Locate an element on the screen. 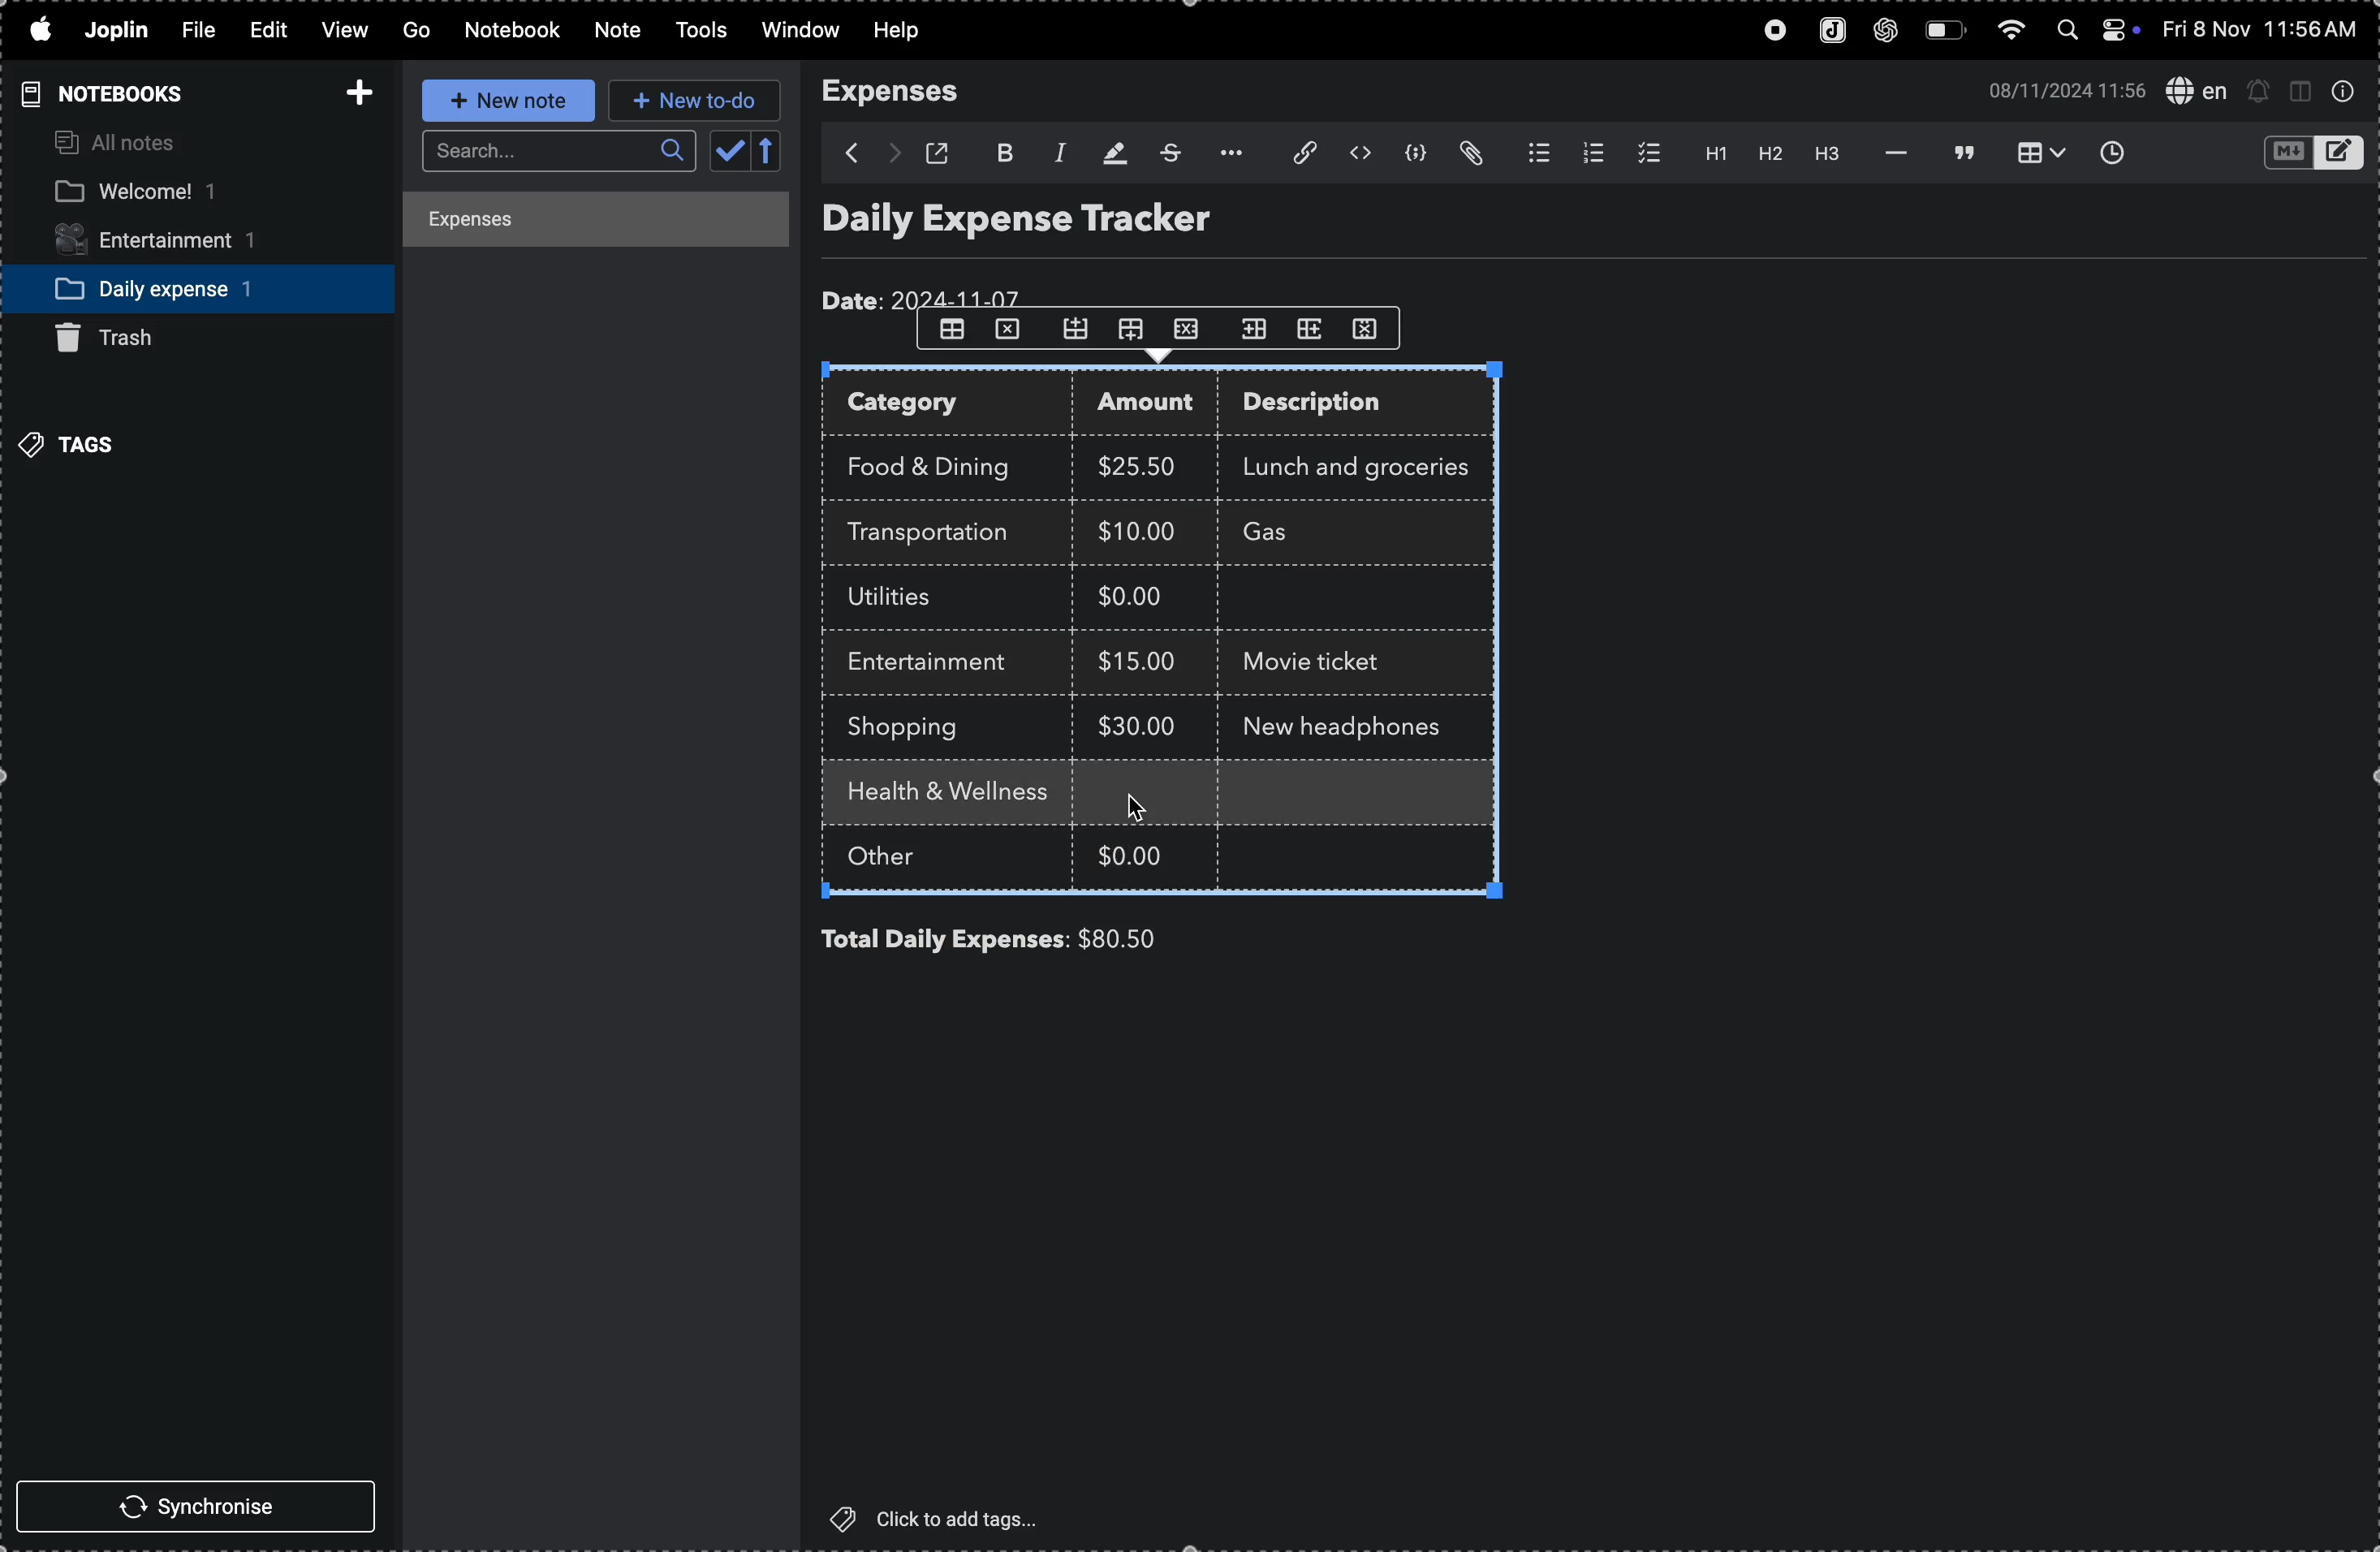 The height and width of the screenshot is (1552, 2380). new to do is located at coordinates (695, 101).